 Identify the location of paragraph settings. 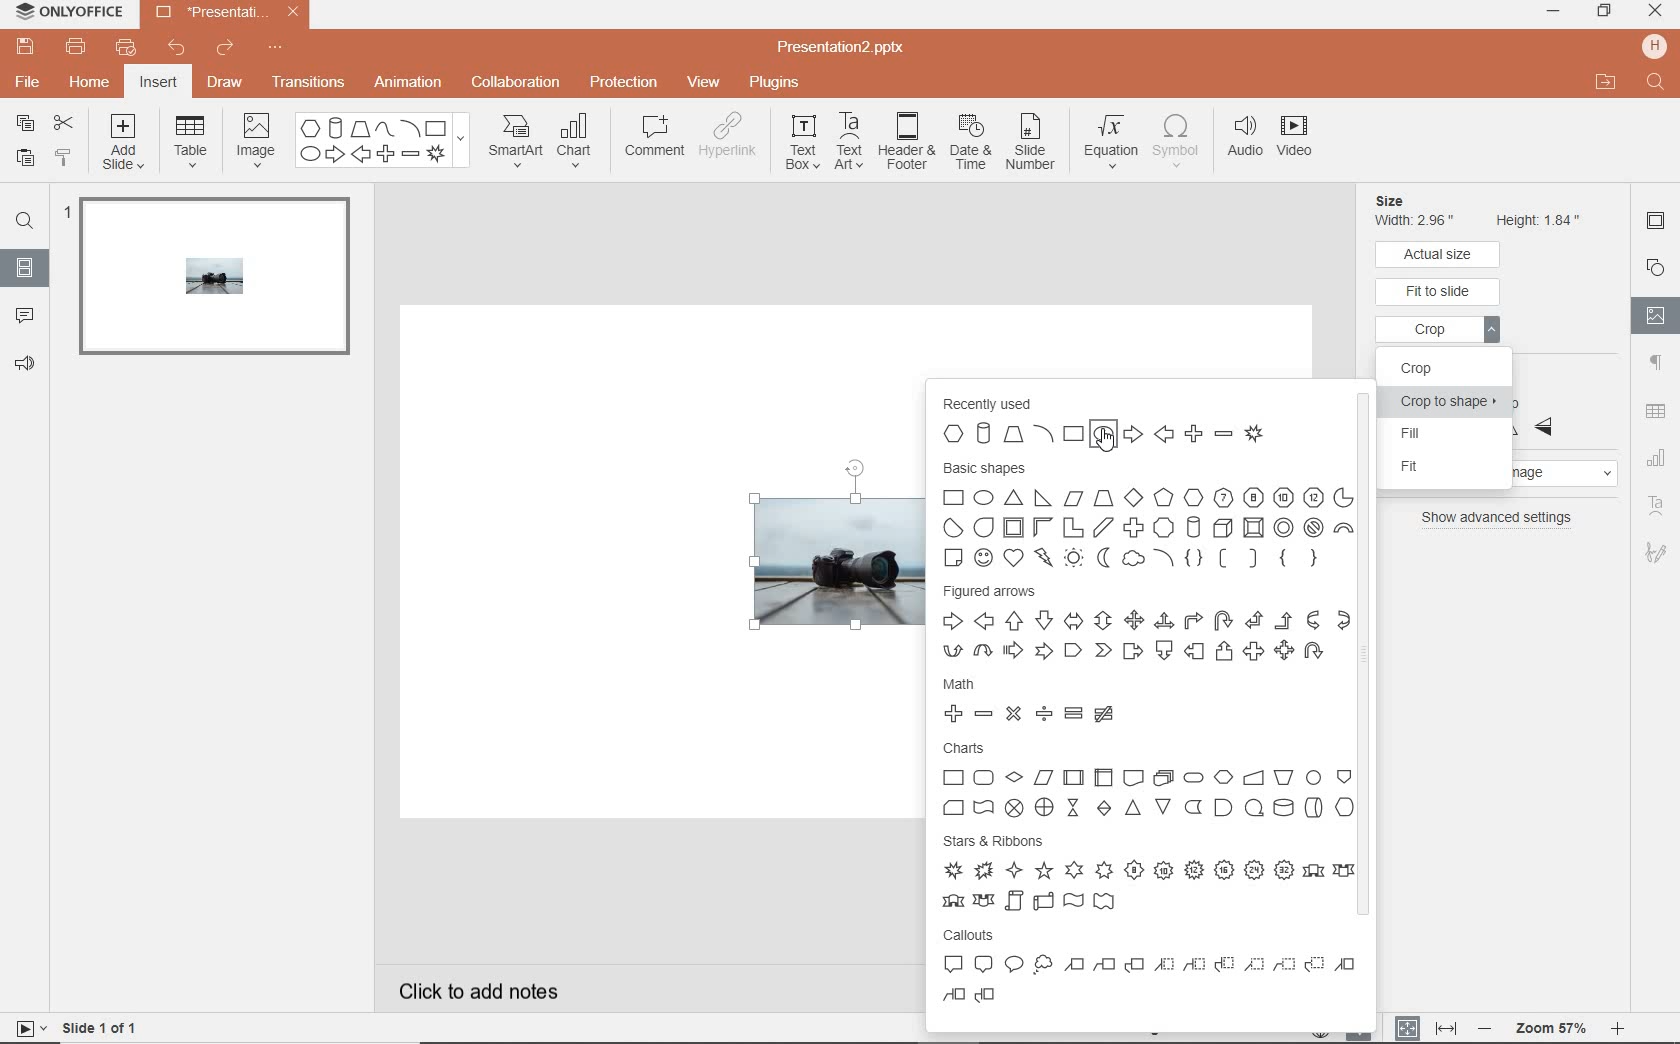
(1655, 364).